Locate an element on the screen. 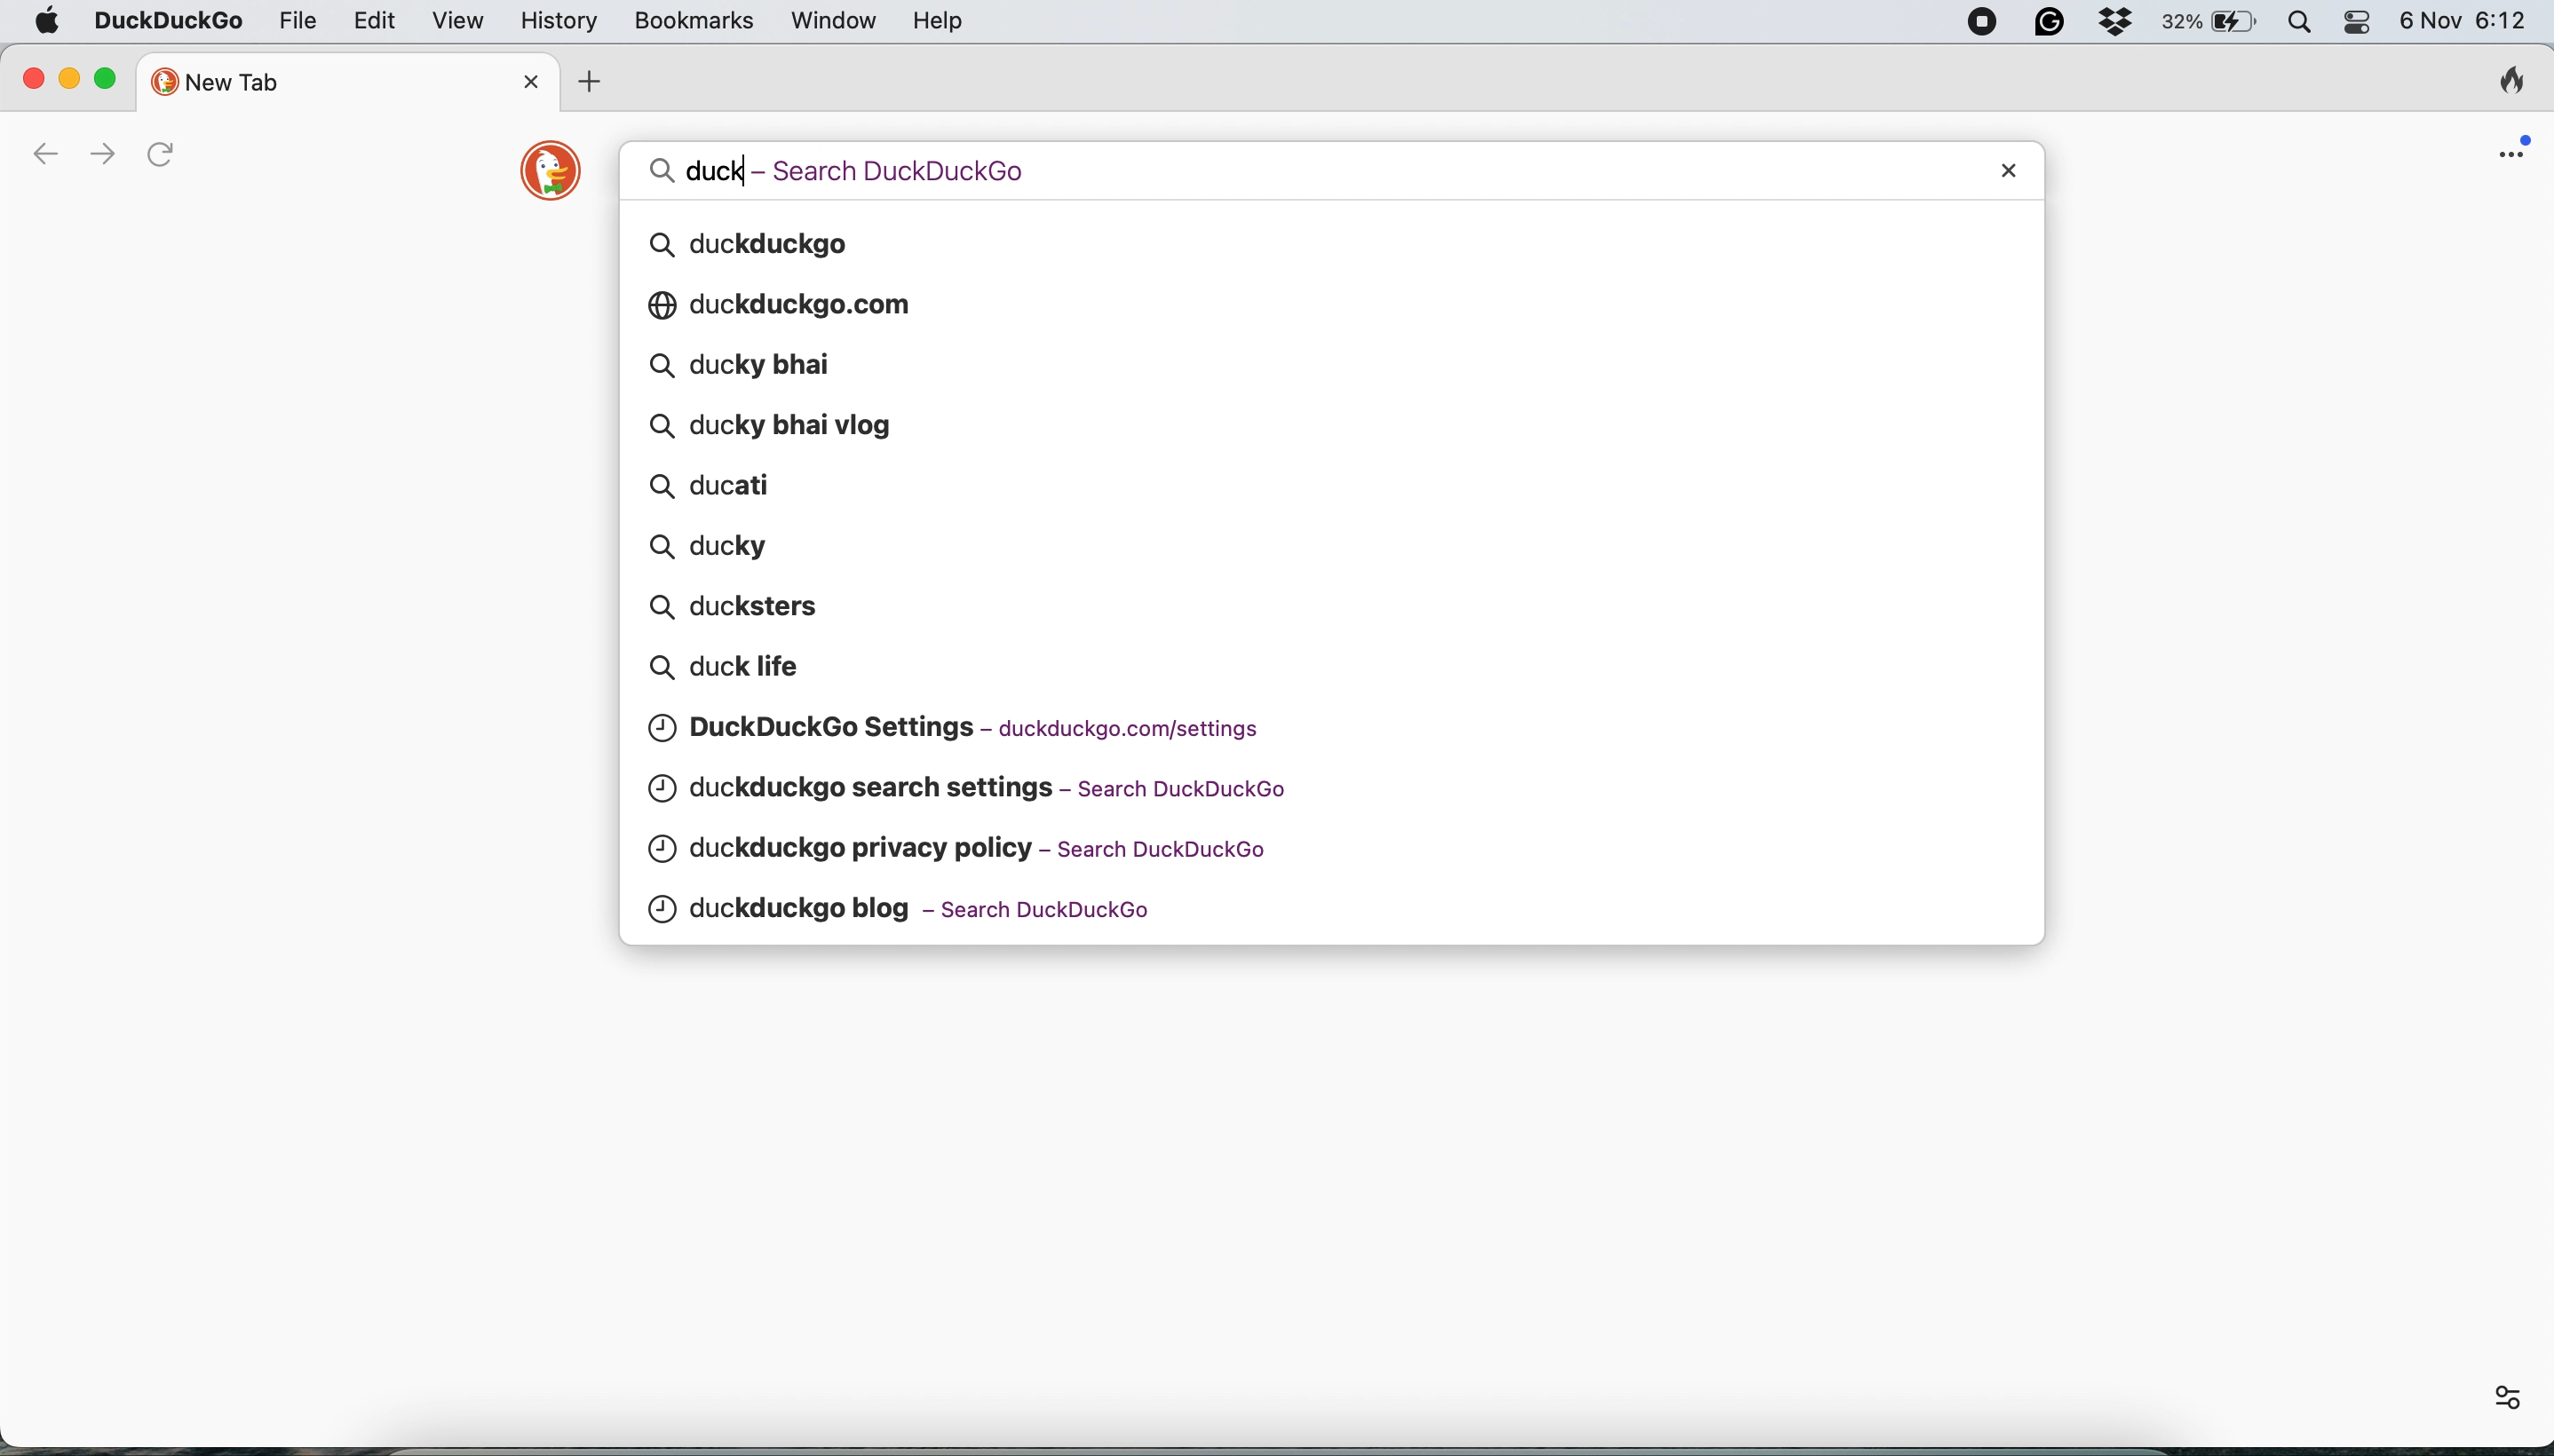 The image size is (2554, 1456). 6 Nov 6:12 is located at coordinates (2462, 24).